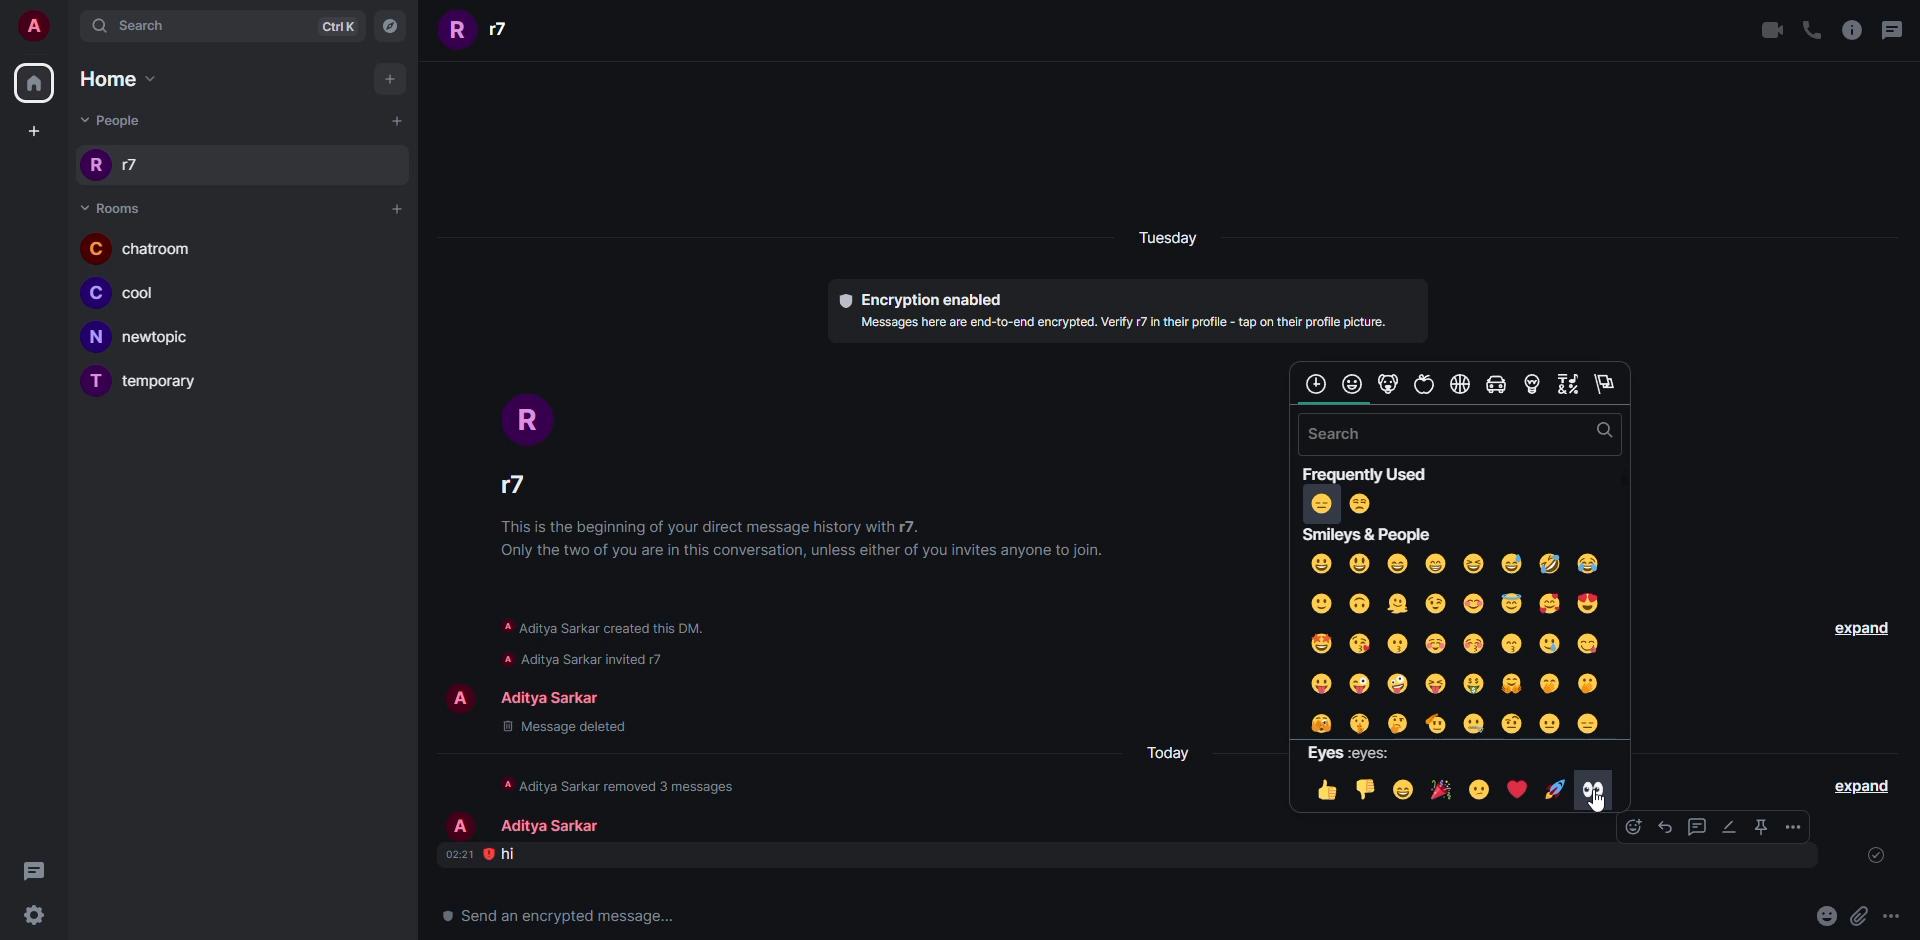 The width and height of the screenshot is (1920, 940). Describe the element at coordinates (34, 129) in the screenshot. I see `create space` at that location.